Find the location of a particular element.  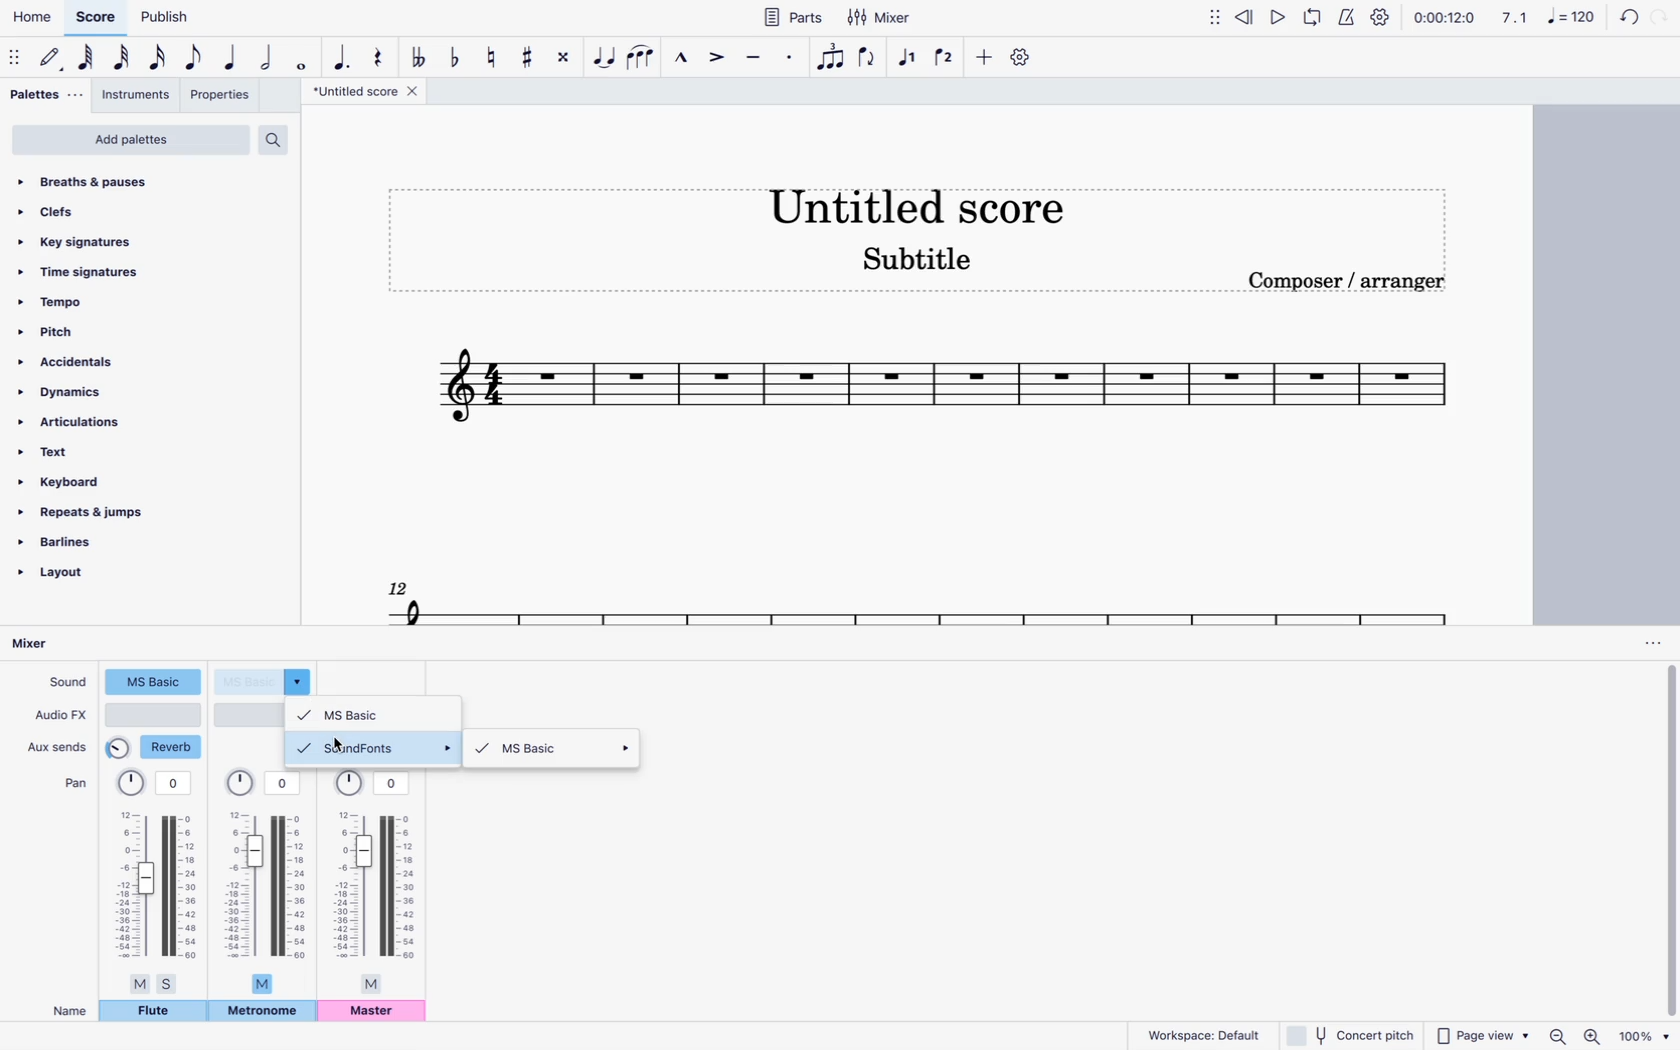

soundfonts is located at coordinates (376, 748).